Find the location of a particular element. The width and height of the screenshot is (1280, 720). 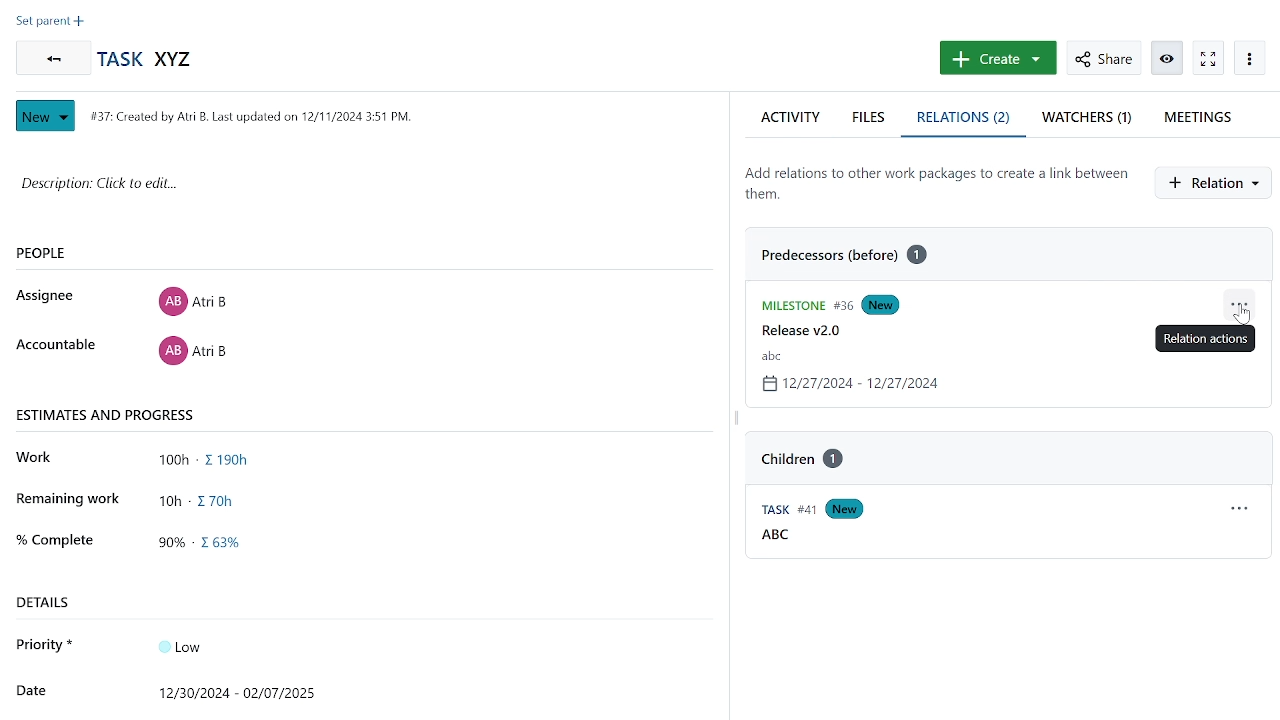

watch work package is located at coordinates (1207, 58).